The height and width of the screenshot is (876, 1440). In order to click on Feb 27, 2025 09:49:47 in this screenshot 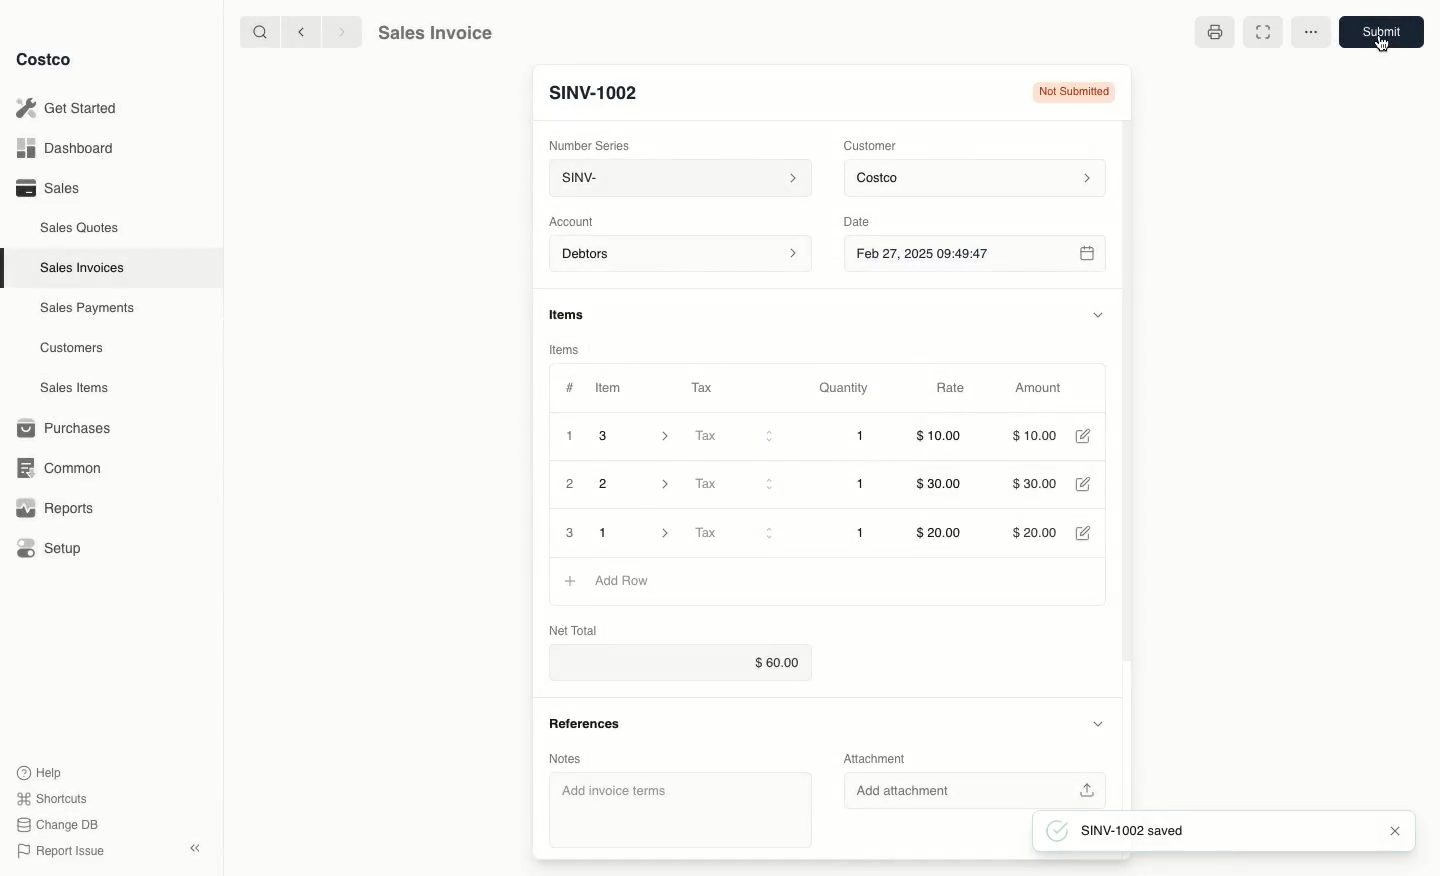, I will do `click(974, 253)`.